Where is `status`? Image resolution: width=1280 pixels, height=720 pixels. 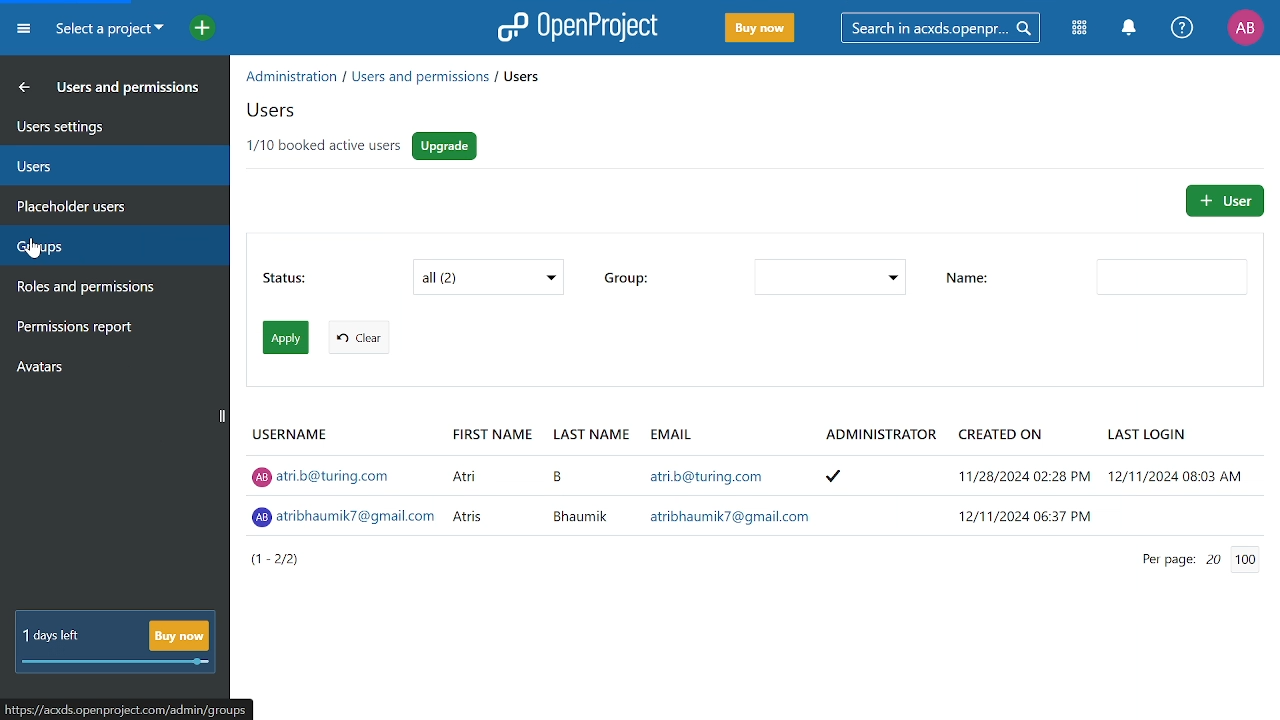
status is located at coordinates (275, 276).